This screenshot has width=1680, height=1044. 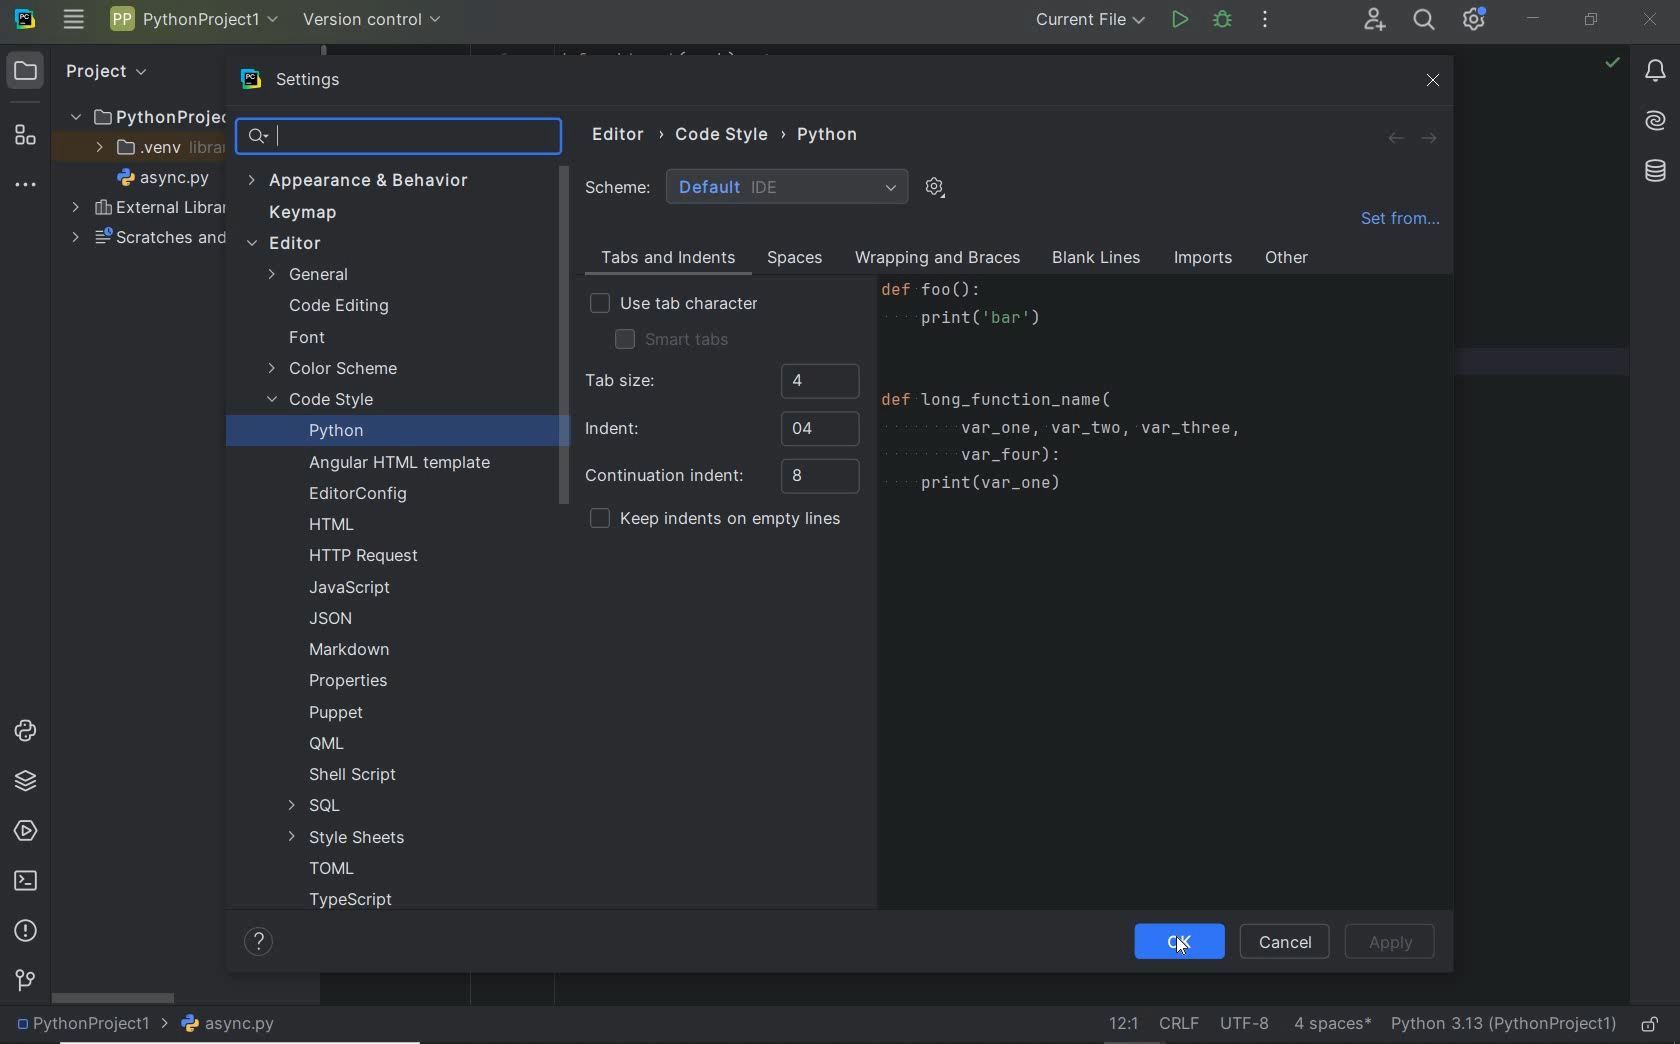 I want to click on python, so click(x=336, y=430).